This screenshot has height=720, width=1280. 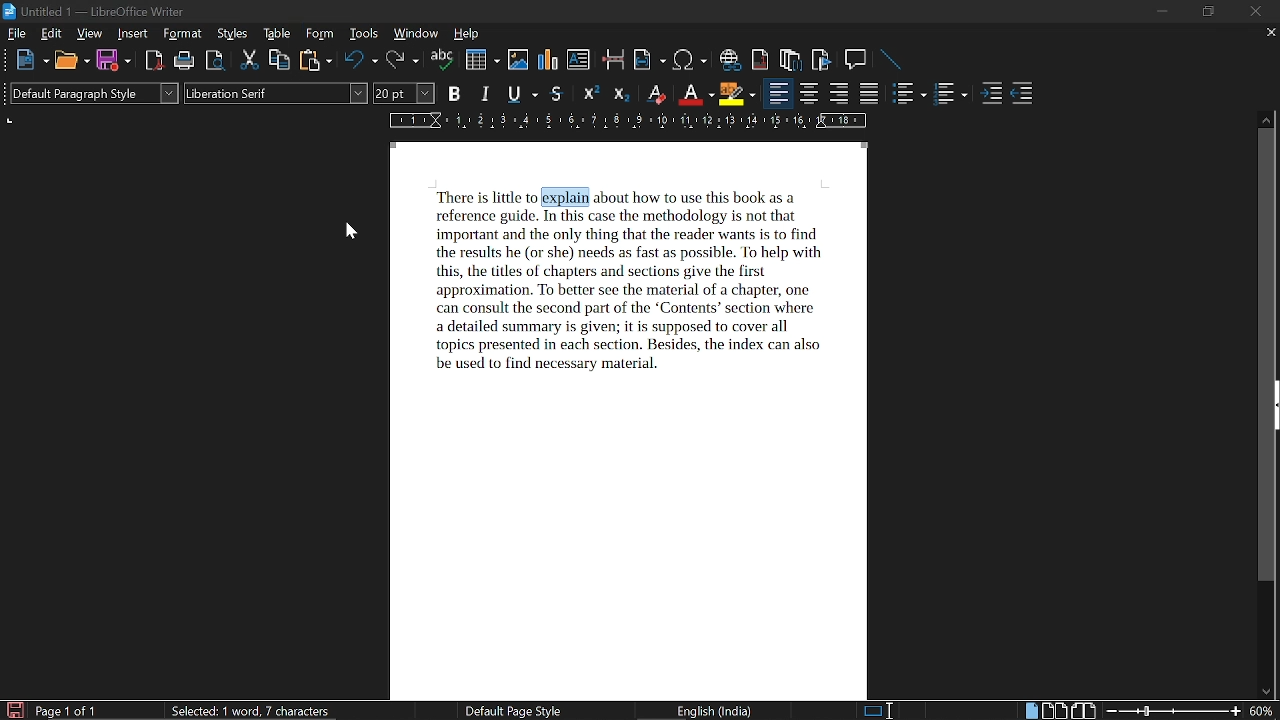 I want to click on single page view, so click(x=1030, y=711).